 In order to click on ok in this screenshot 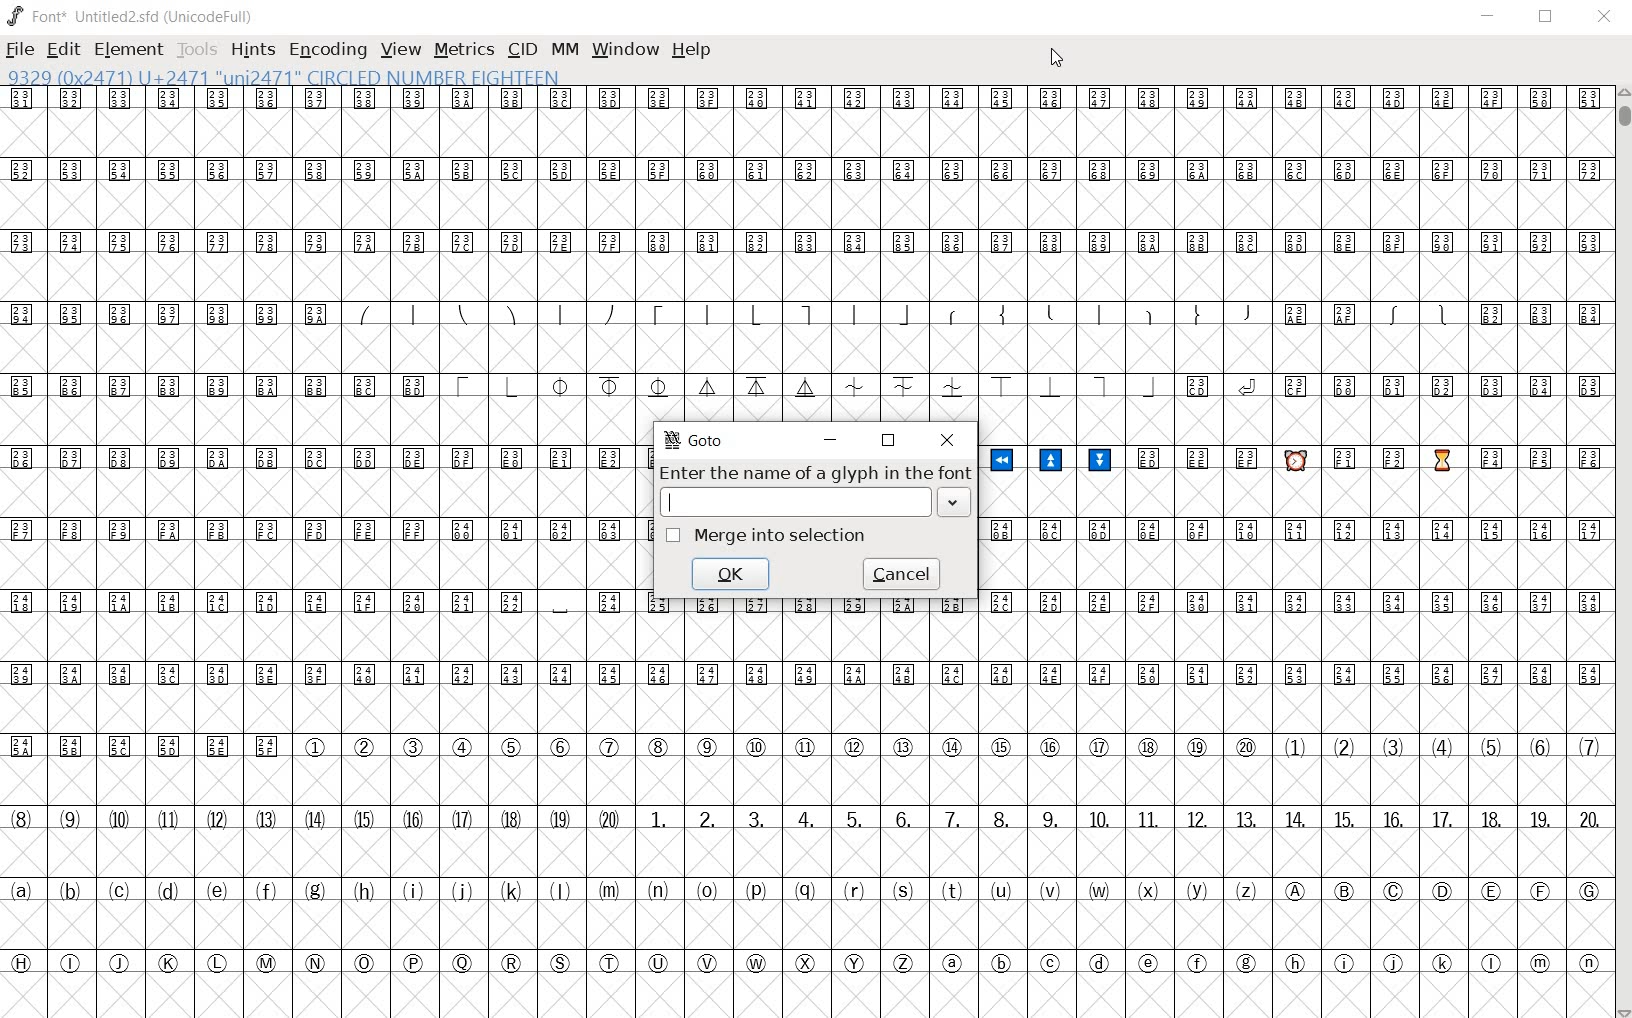, I will do `click(731, 572)`.